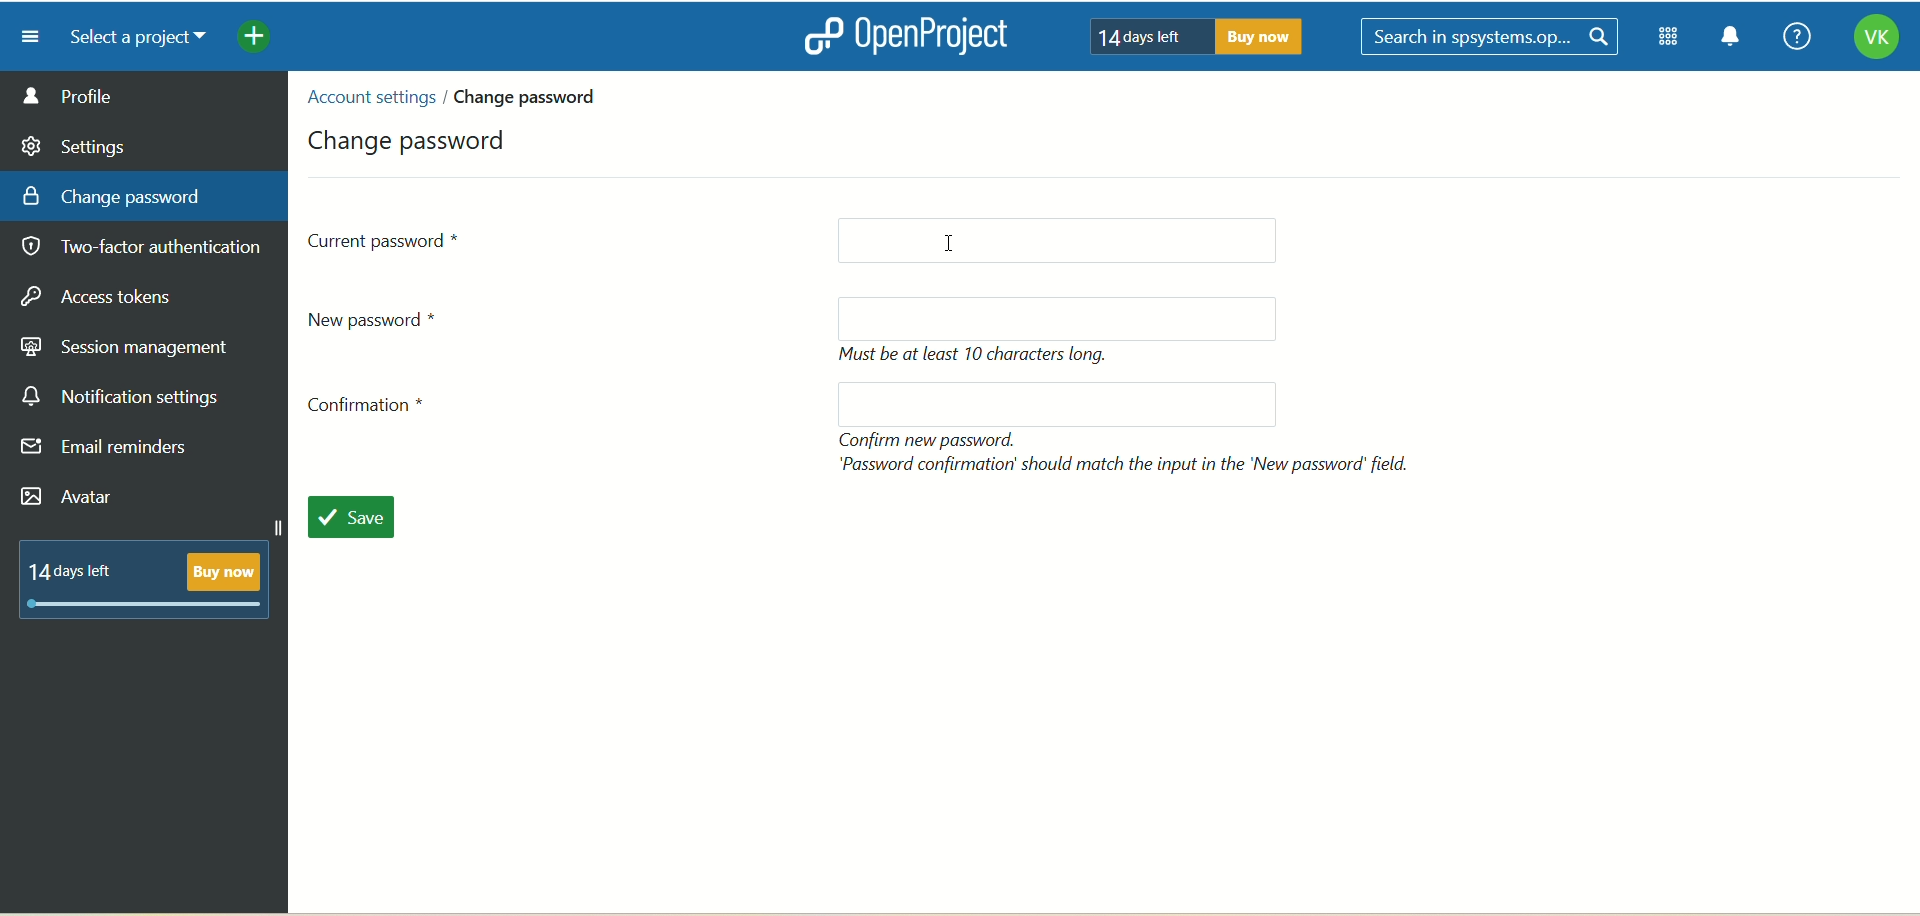  I want to click on notification, so click(1731, 39).